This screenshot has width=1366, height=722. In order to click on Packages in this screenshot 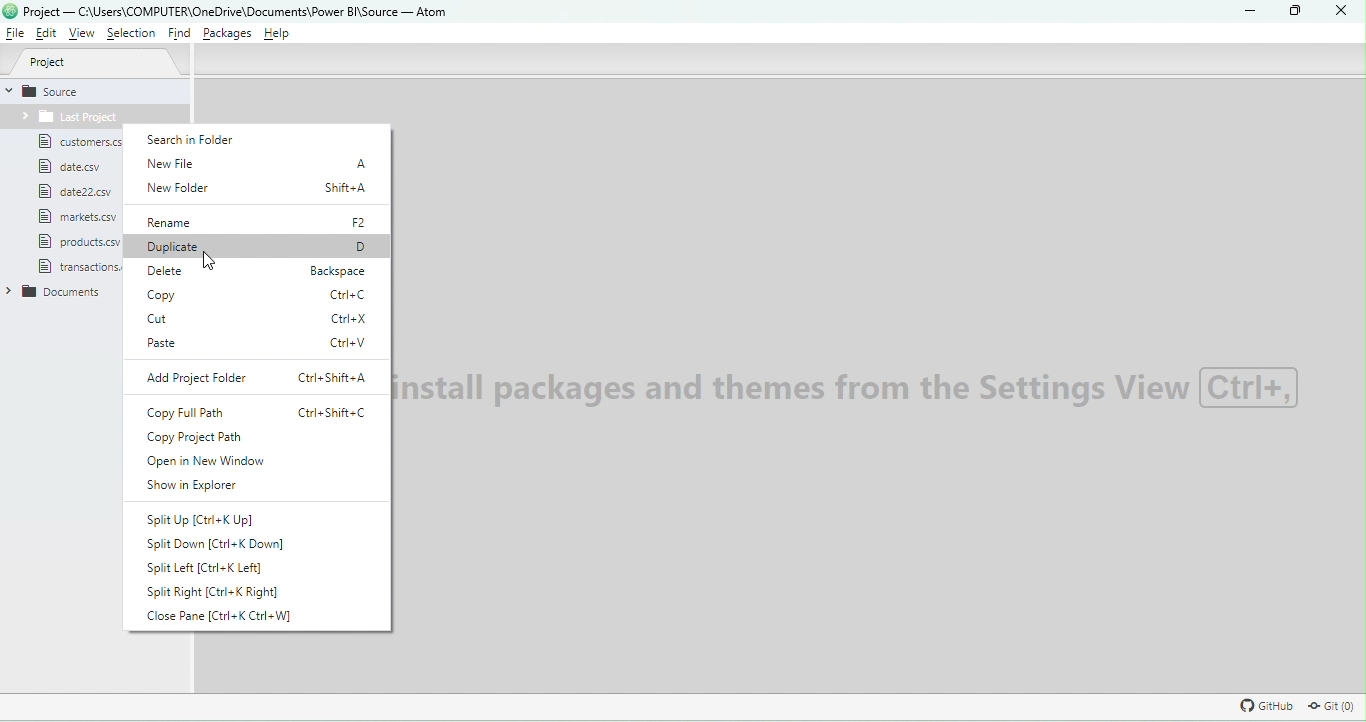, I will do `click(228, 34)`.